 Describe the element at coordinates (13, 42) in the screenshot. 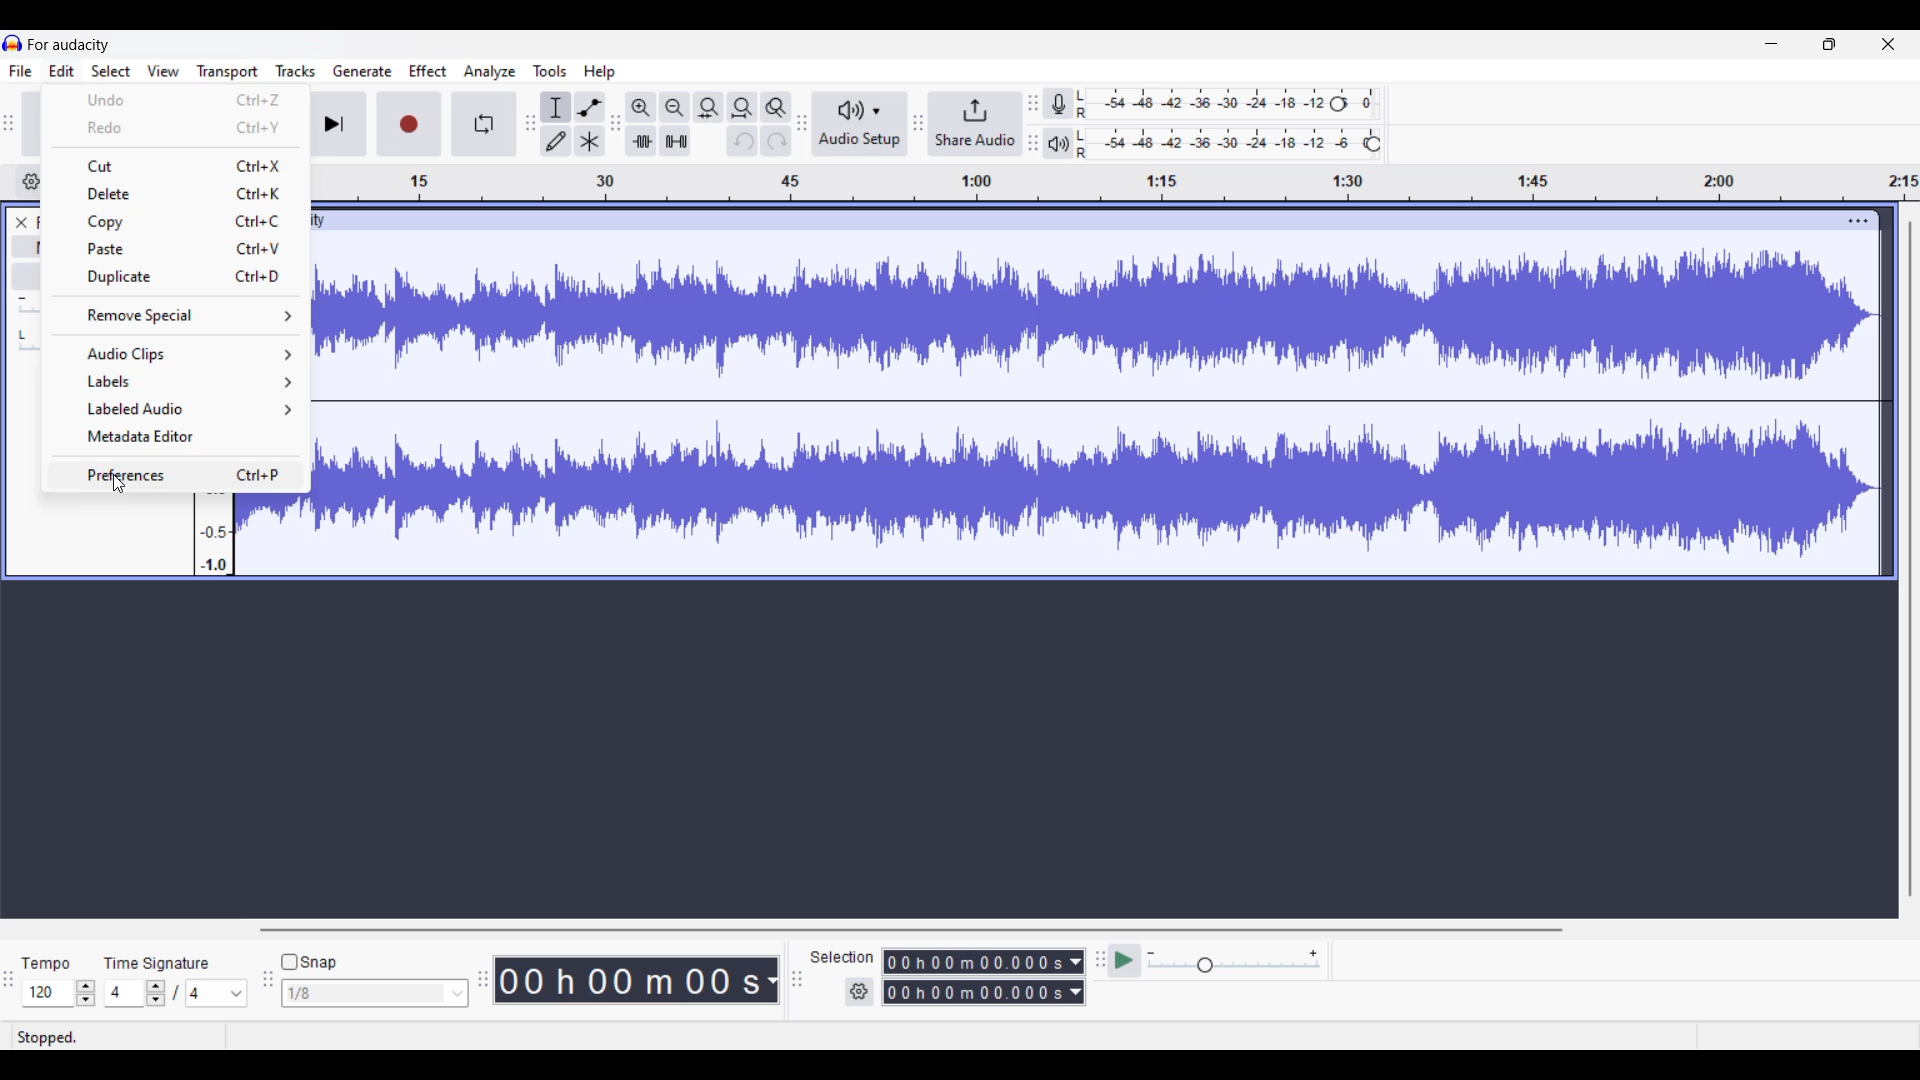

I see `Software logo` at that location.